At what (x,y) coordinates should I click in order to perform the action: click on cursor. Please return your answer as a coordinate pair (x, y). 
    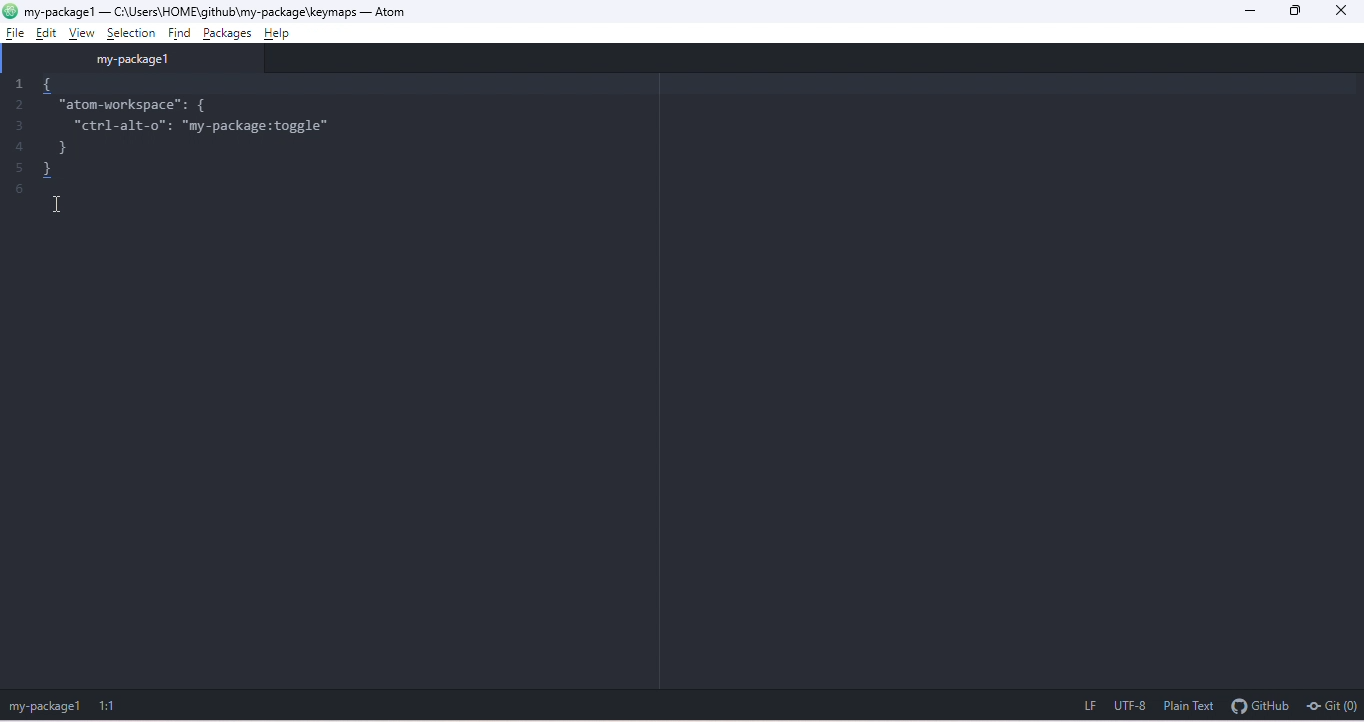
    Looking at the image, I should click on (84, 206).